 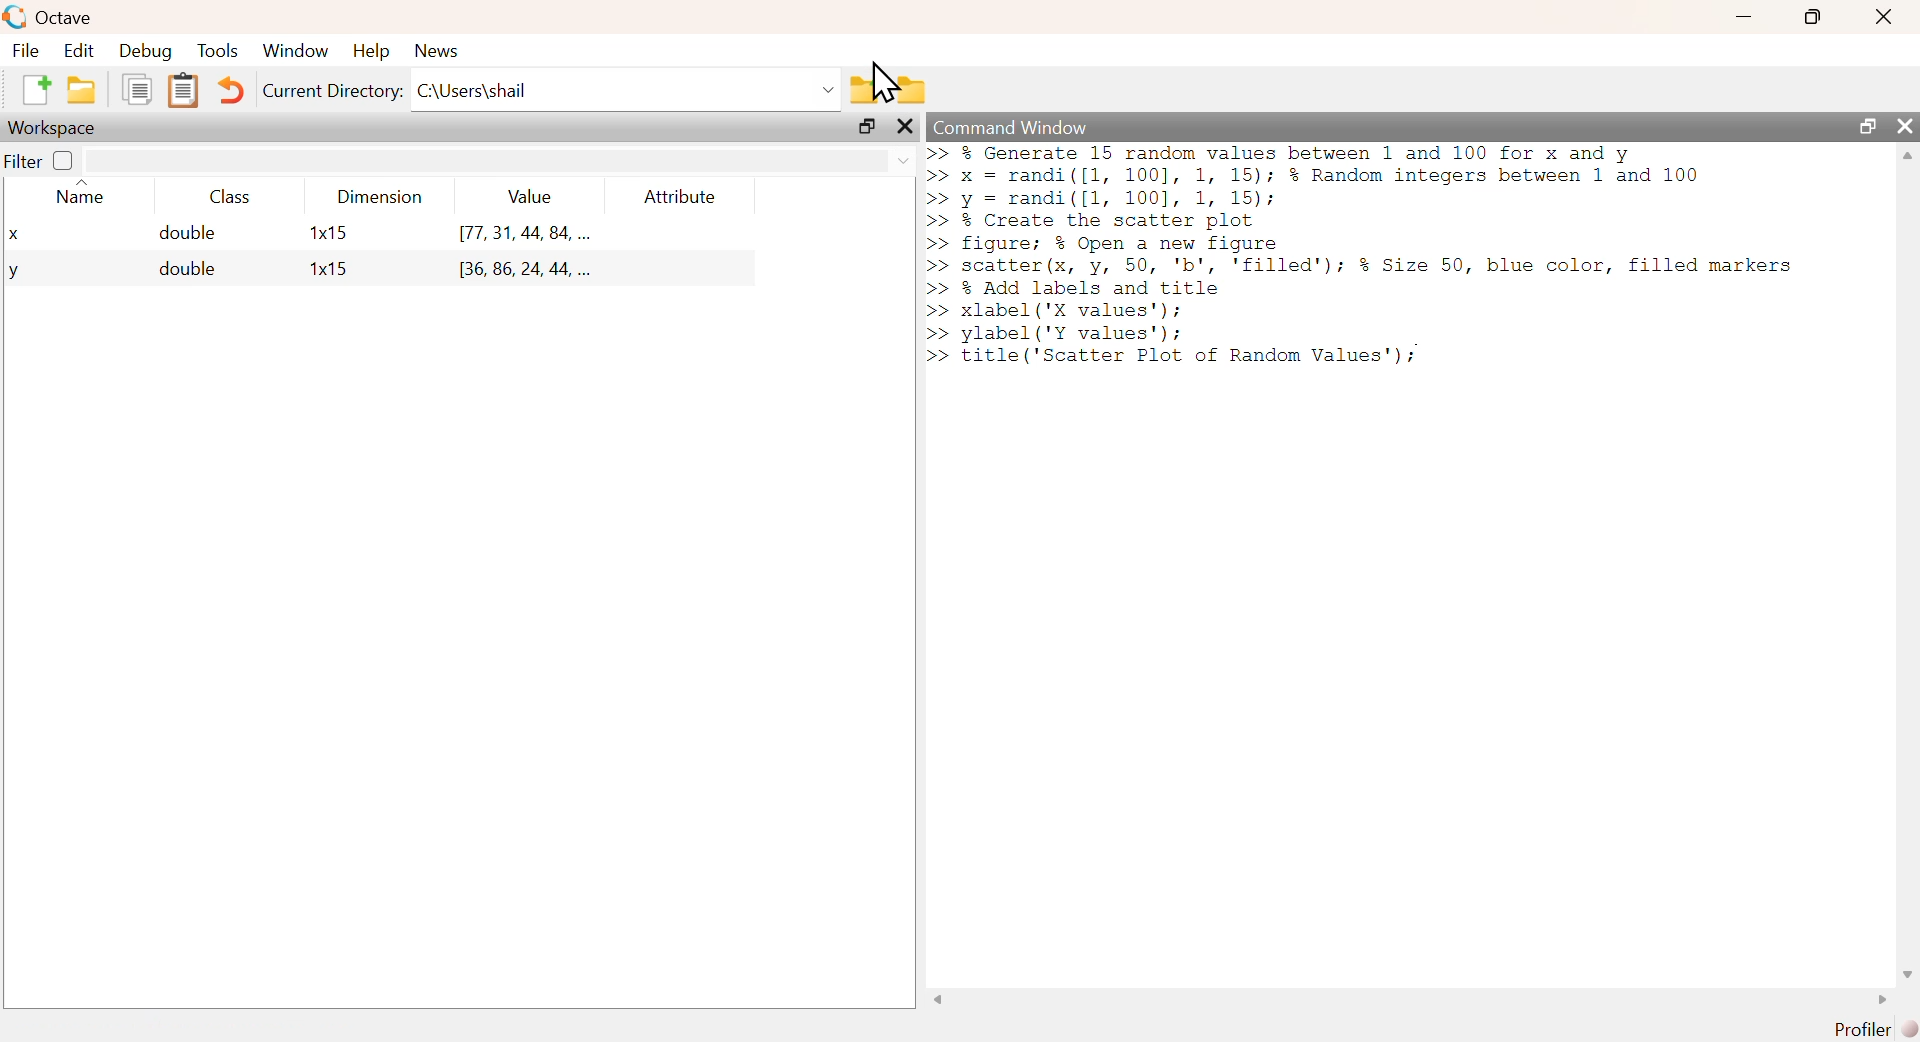 I want to click on scroll up, so click(x=1902, y=157).